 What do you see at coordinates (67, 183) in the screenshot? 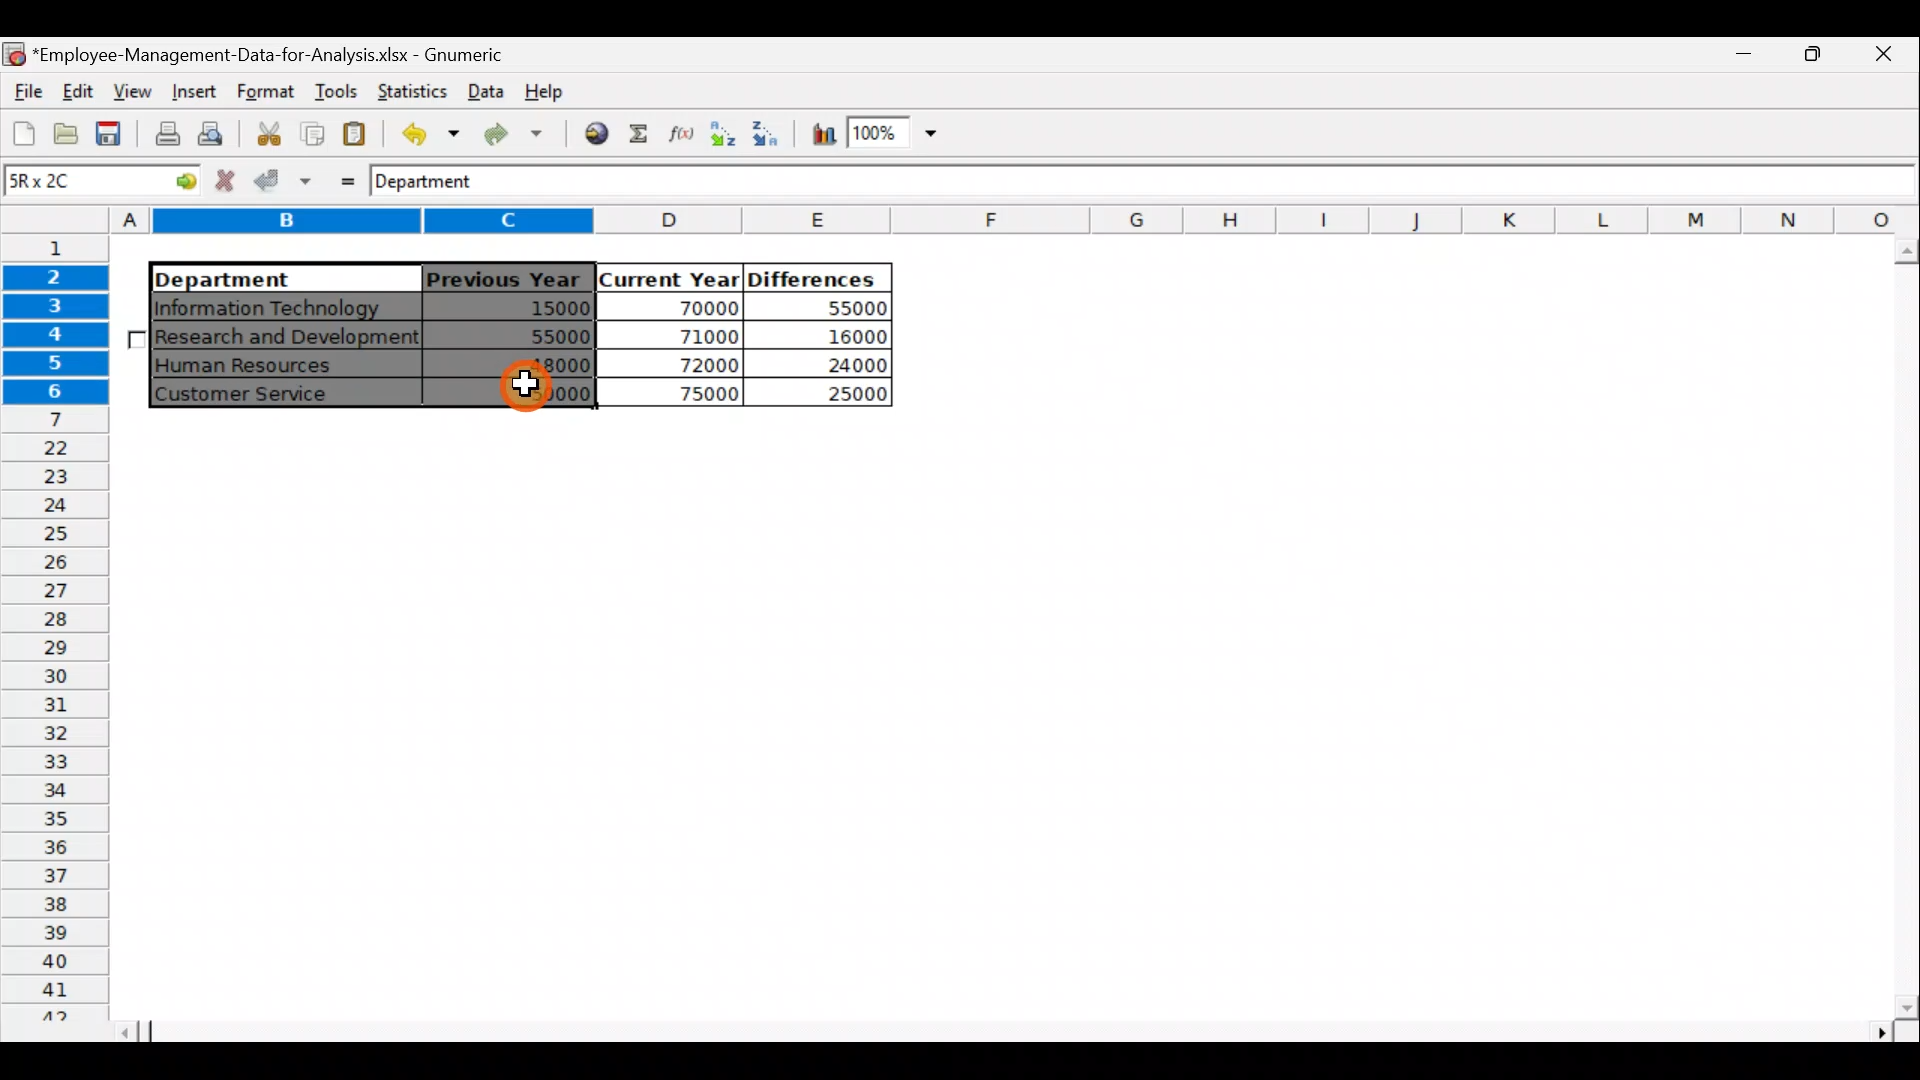
I see `Cell name 5R x 2C` at bounding box center [67, 183].